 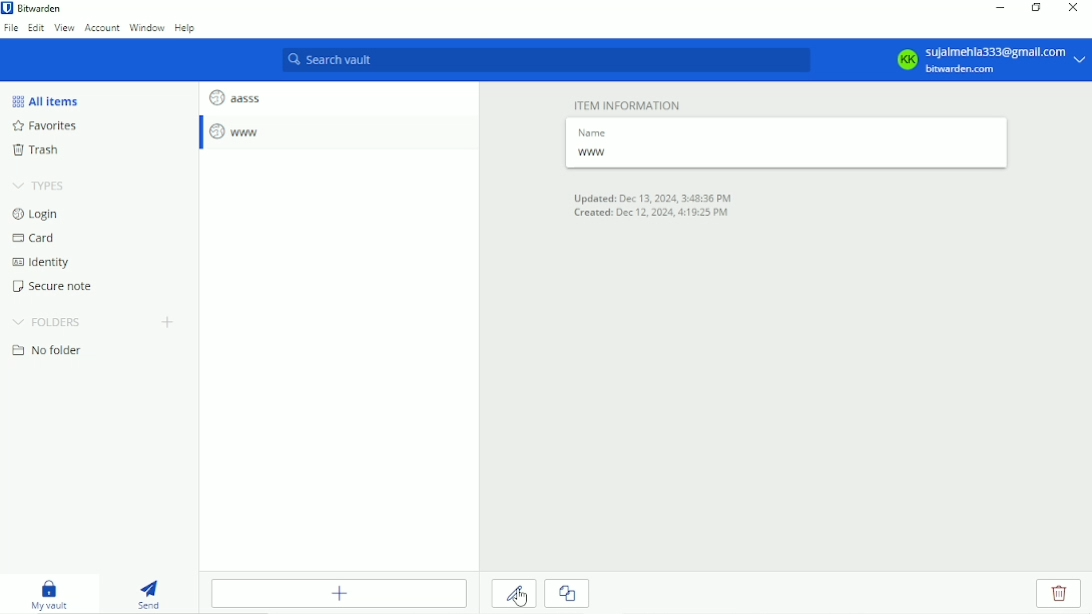 I want to click on All items, so click(x=44, y=100).